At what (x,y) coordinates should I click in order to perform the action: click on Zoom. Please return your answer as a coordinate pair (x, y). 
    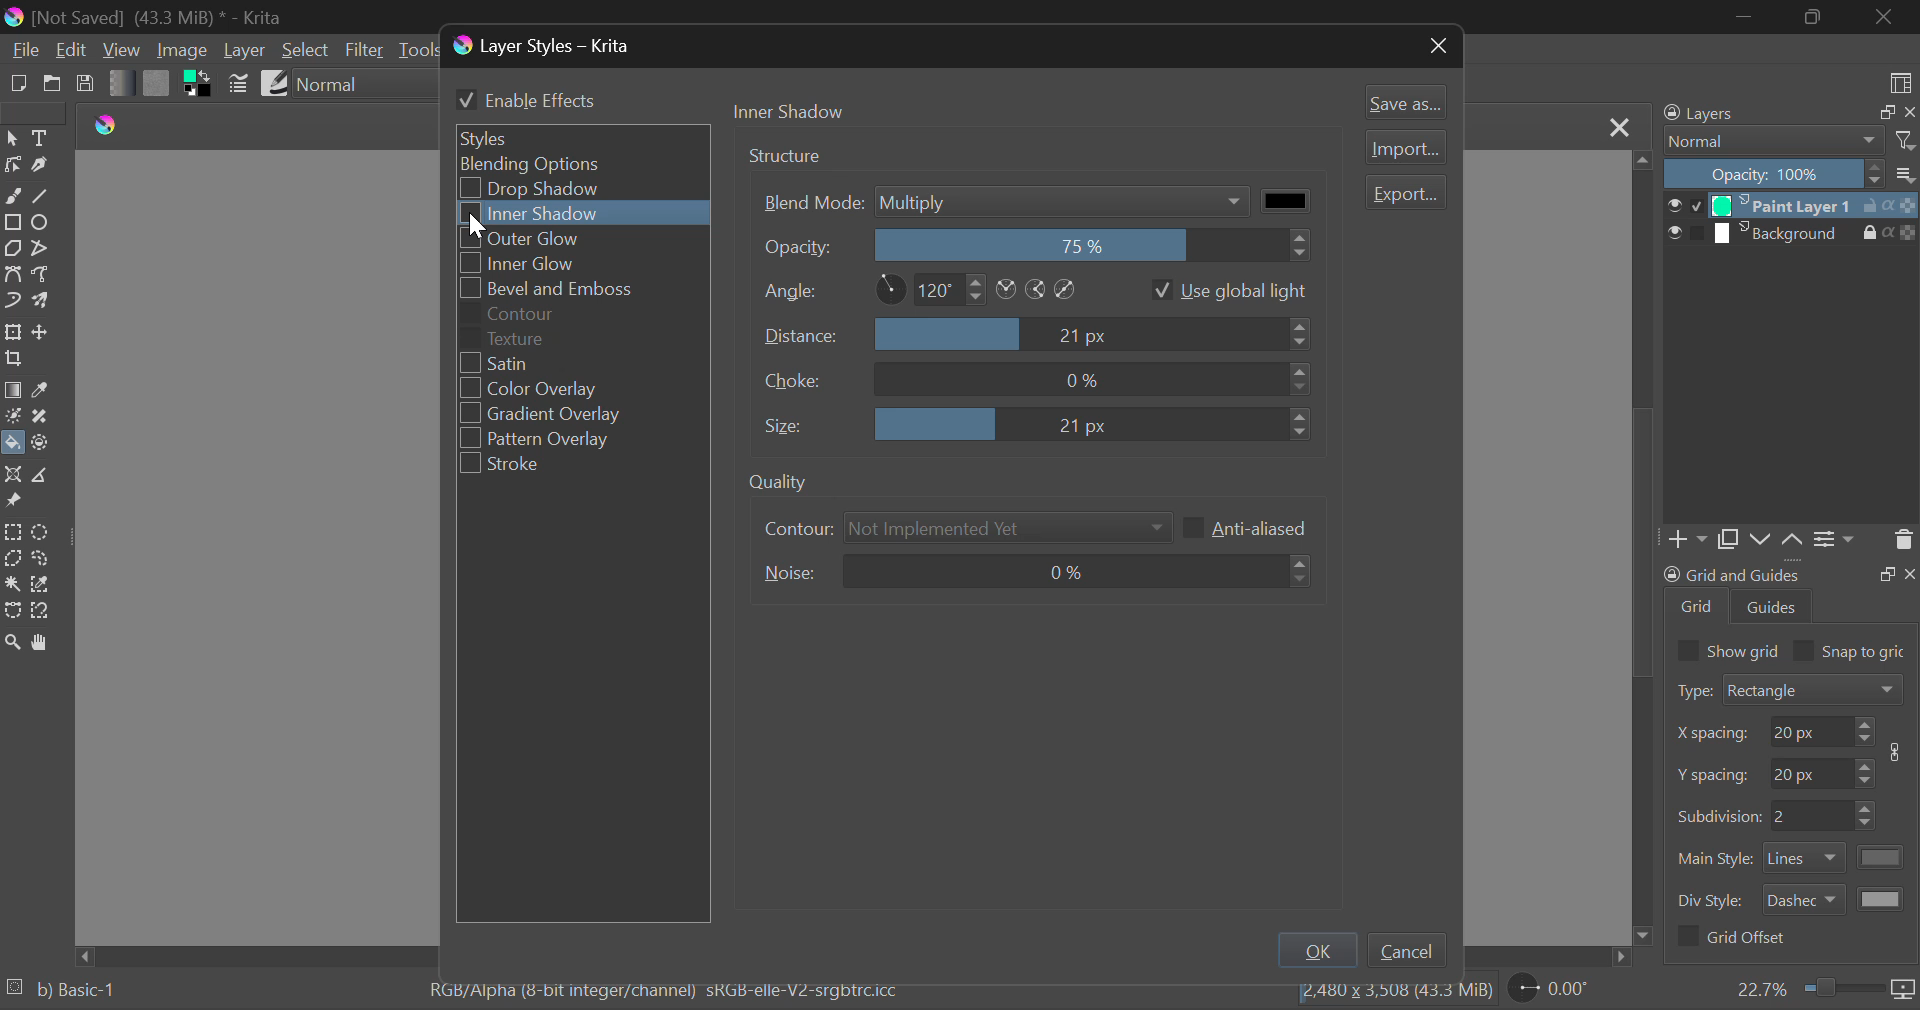
    Looking at the image, I should click on (13, 641).